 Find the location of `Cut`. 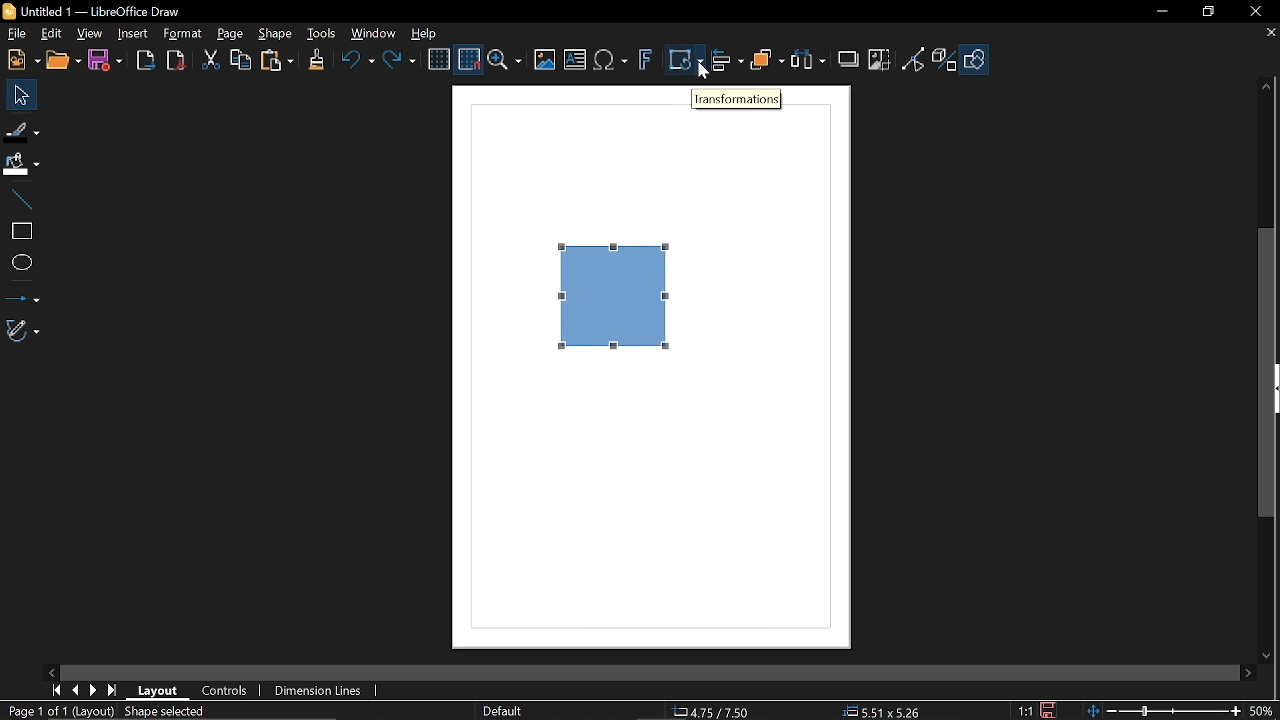

Cut is located at coordinates (208, 61).